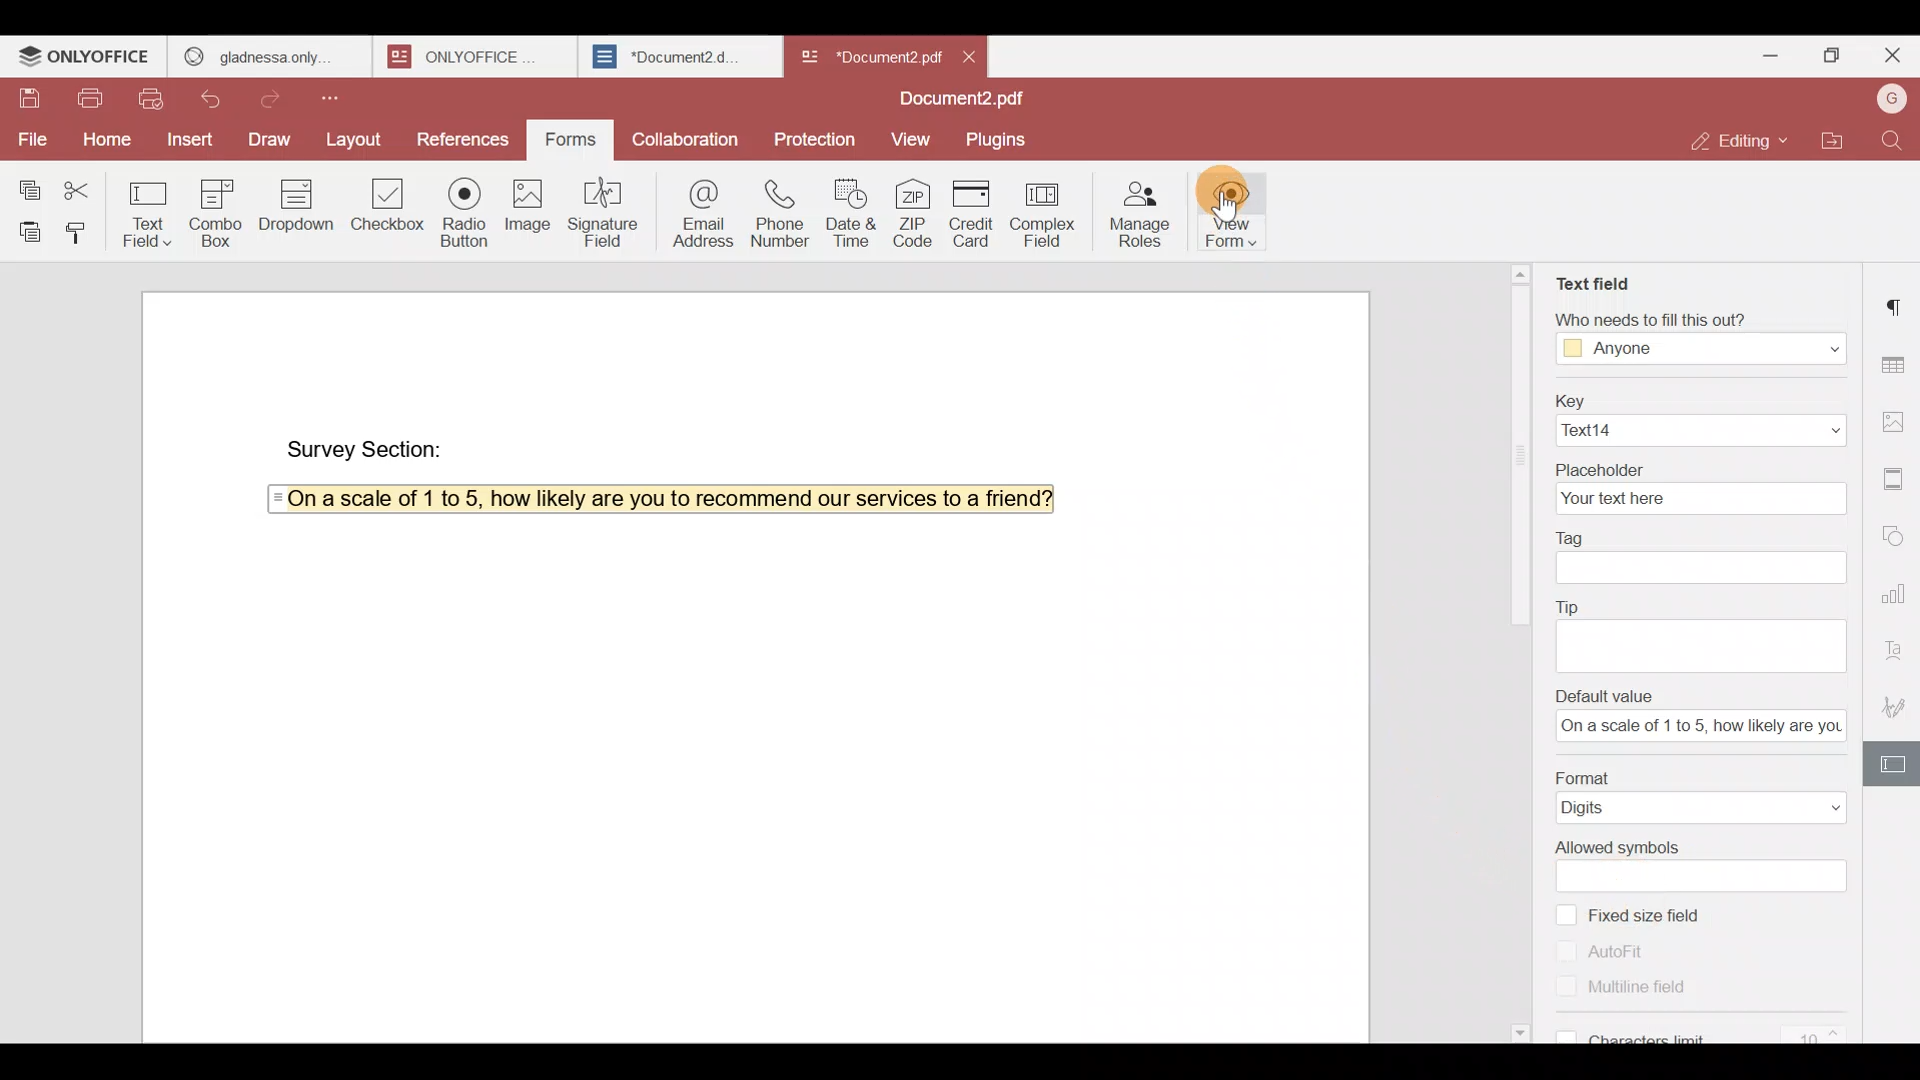 Image resolution: width=1920 pixels, height=1080 pixels. Describe the element at coordinates (970, 55) in the screenshot. I see `Close` at that location.